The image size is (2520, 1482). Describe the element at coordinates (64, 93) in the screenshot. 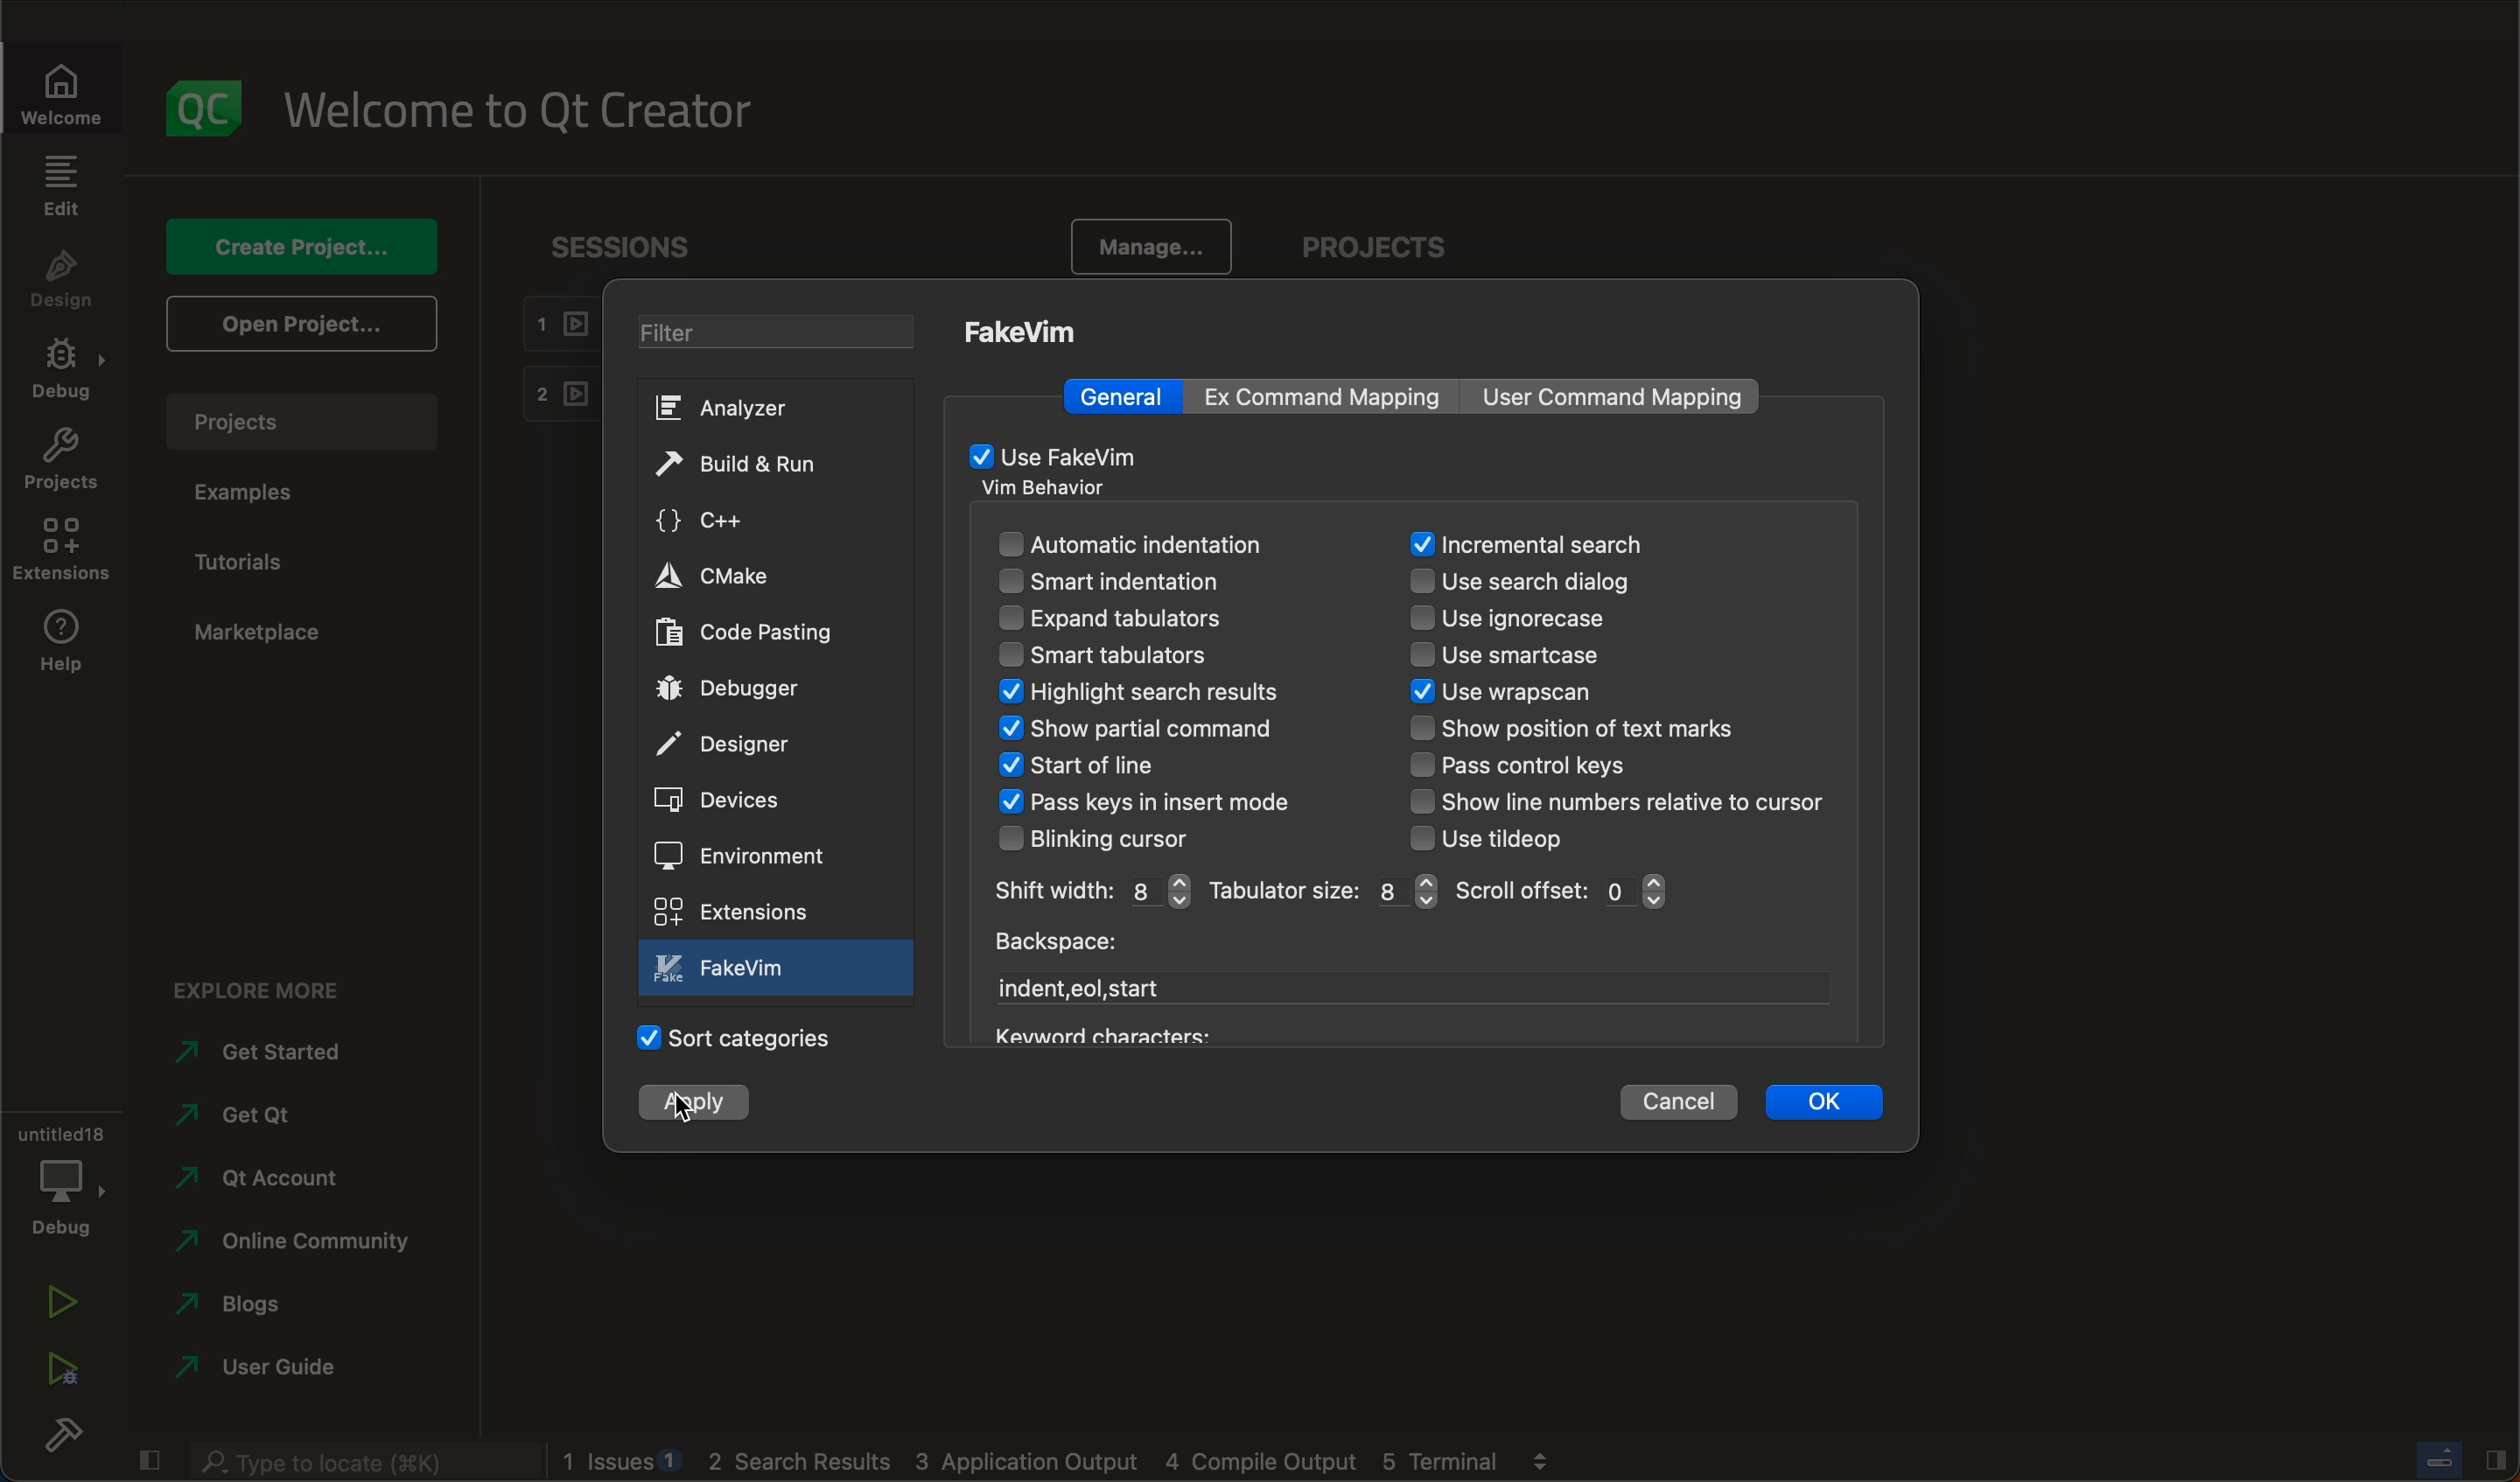

I see `welcome` at that location.